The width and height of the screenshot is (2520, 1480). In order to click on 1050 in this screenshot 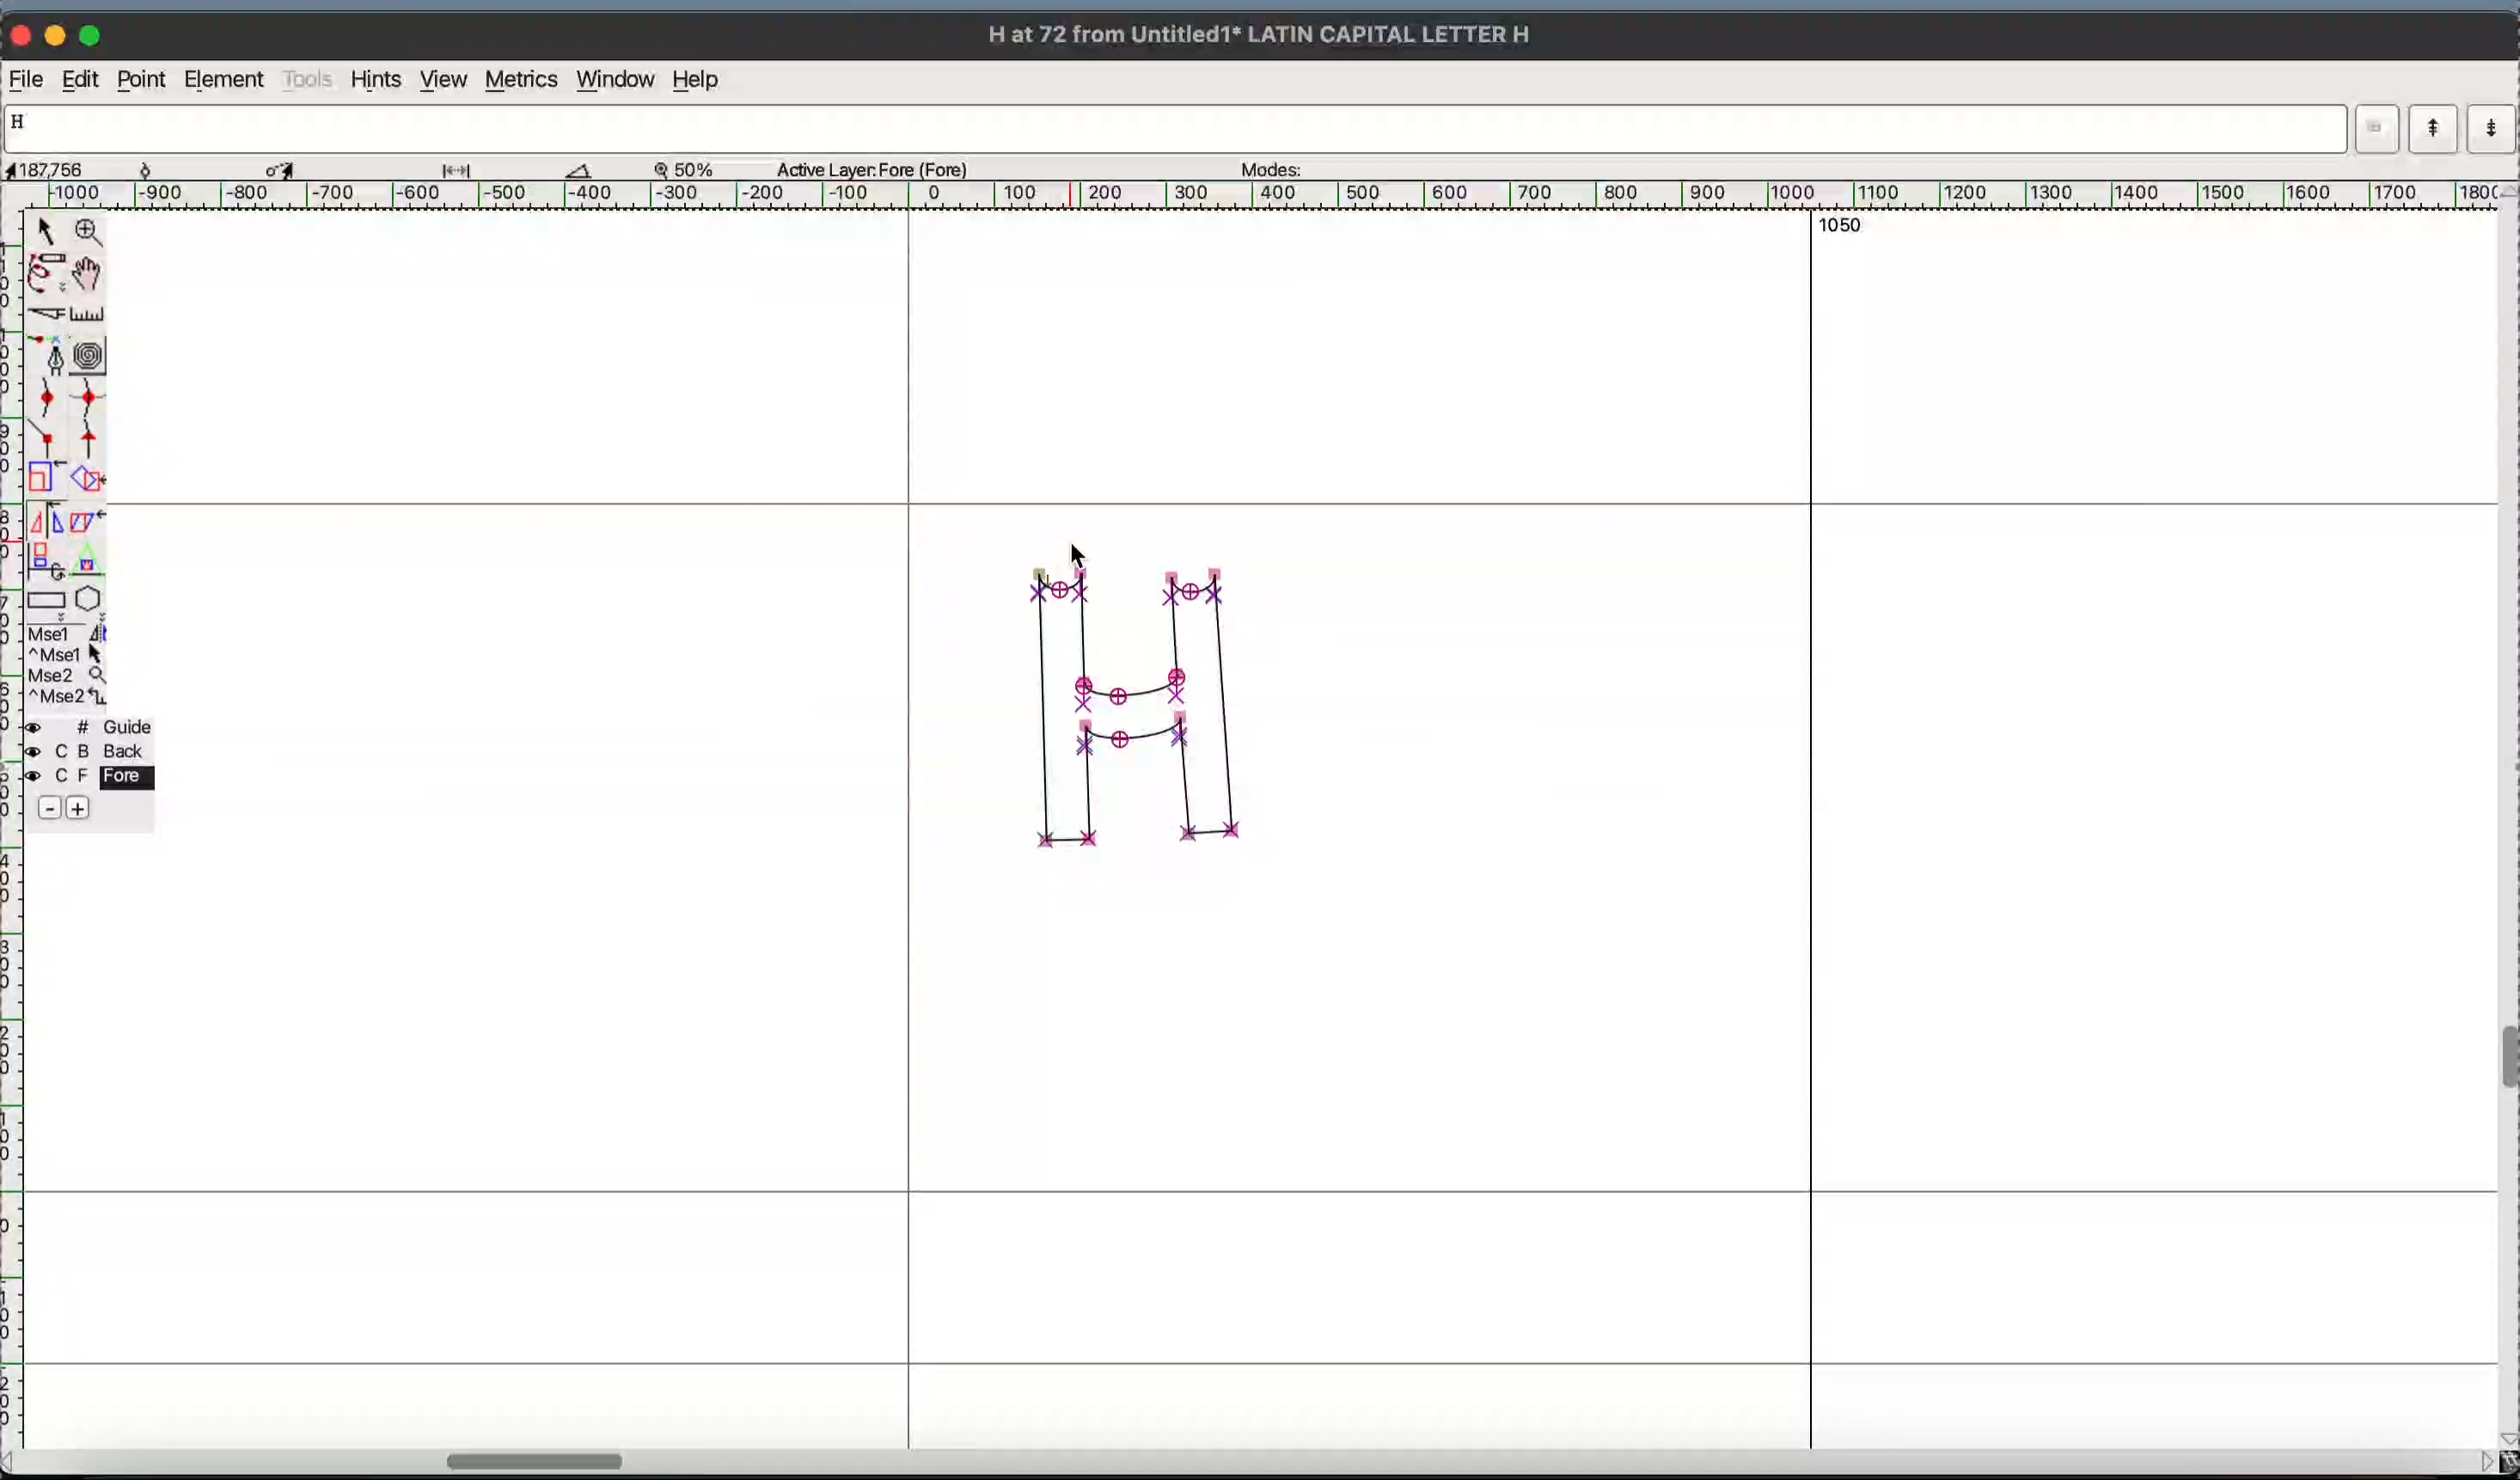, I will do `click(1836, 229)`.